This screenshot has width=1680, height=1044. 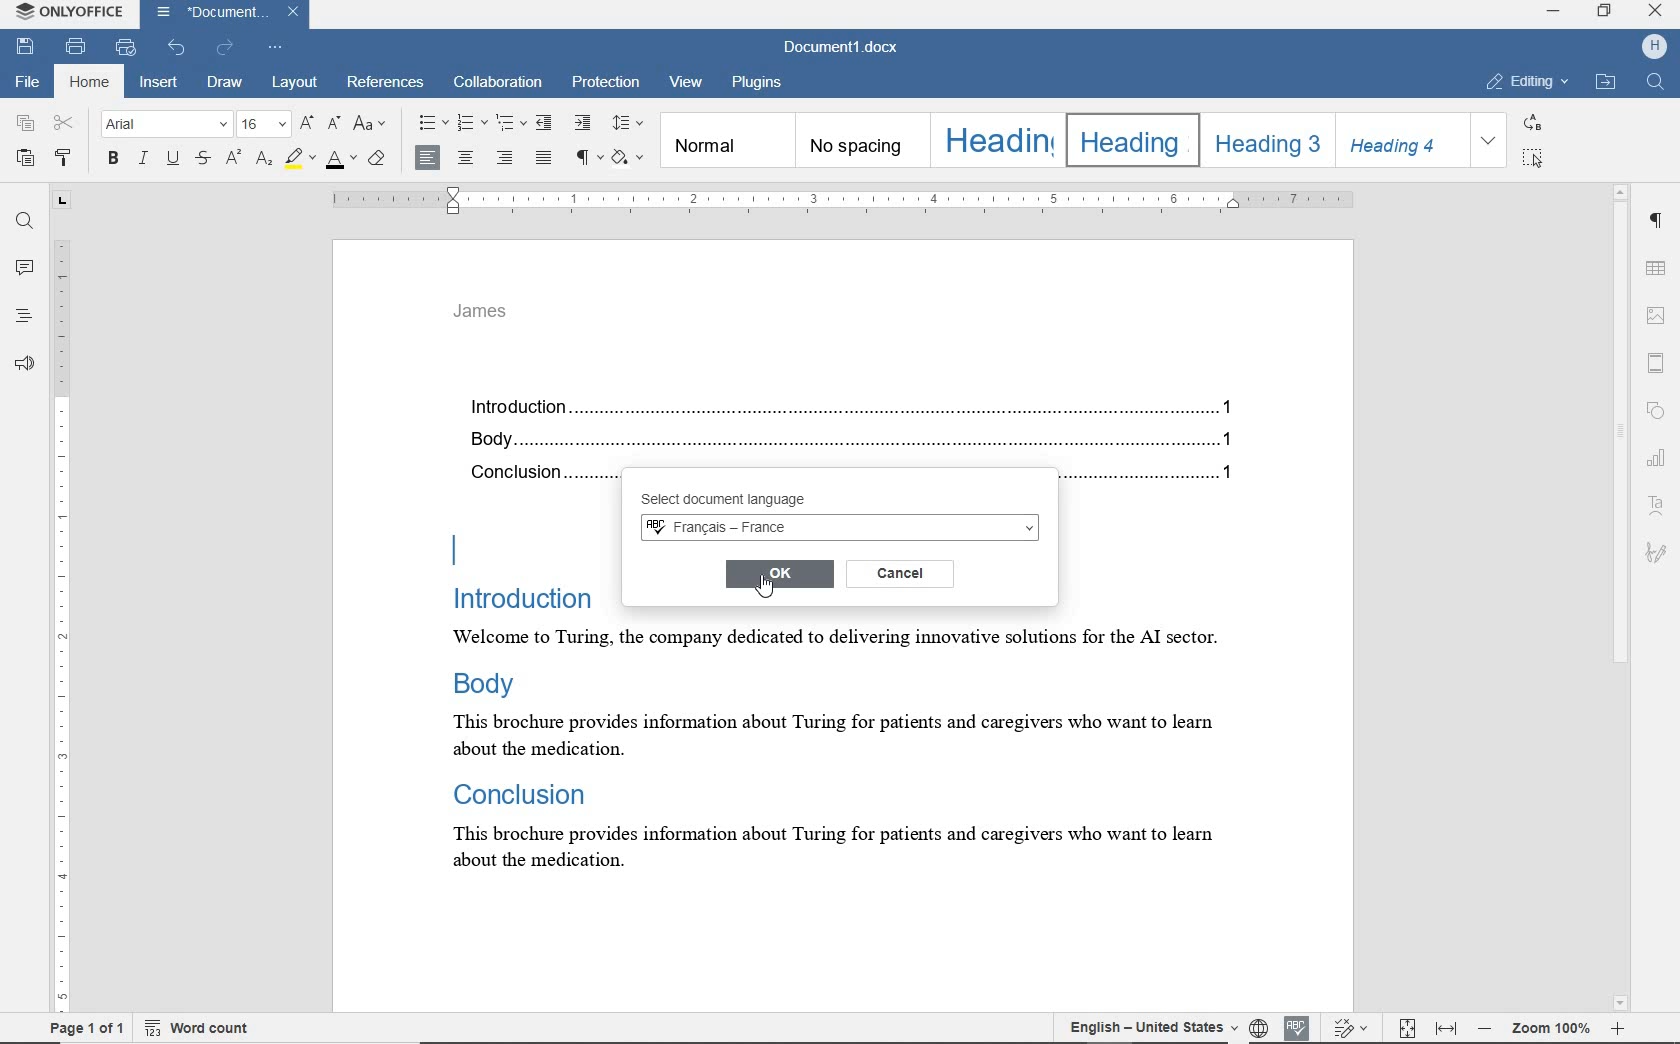 What do you see at coordinates (432, 123) in the screenshot?
I see `bullets` at bounding box center [432, 123].